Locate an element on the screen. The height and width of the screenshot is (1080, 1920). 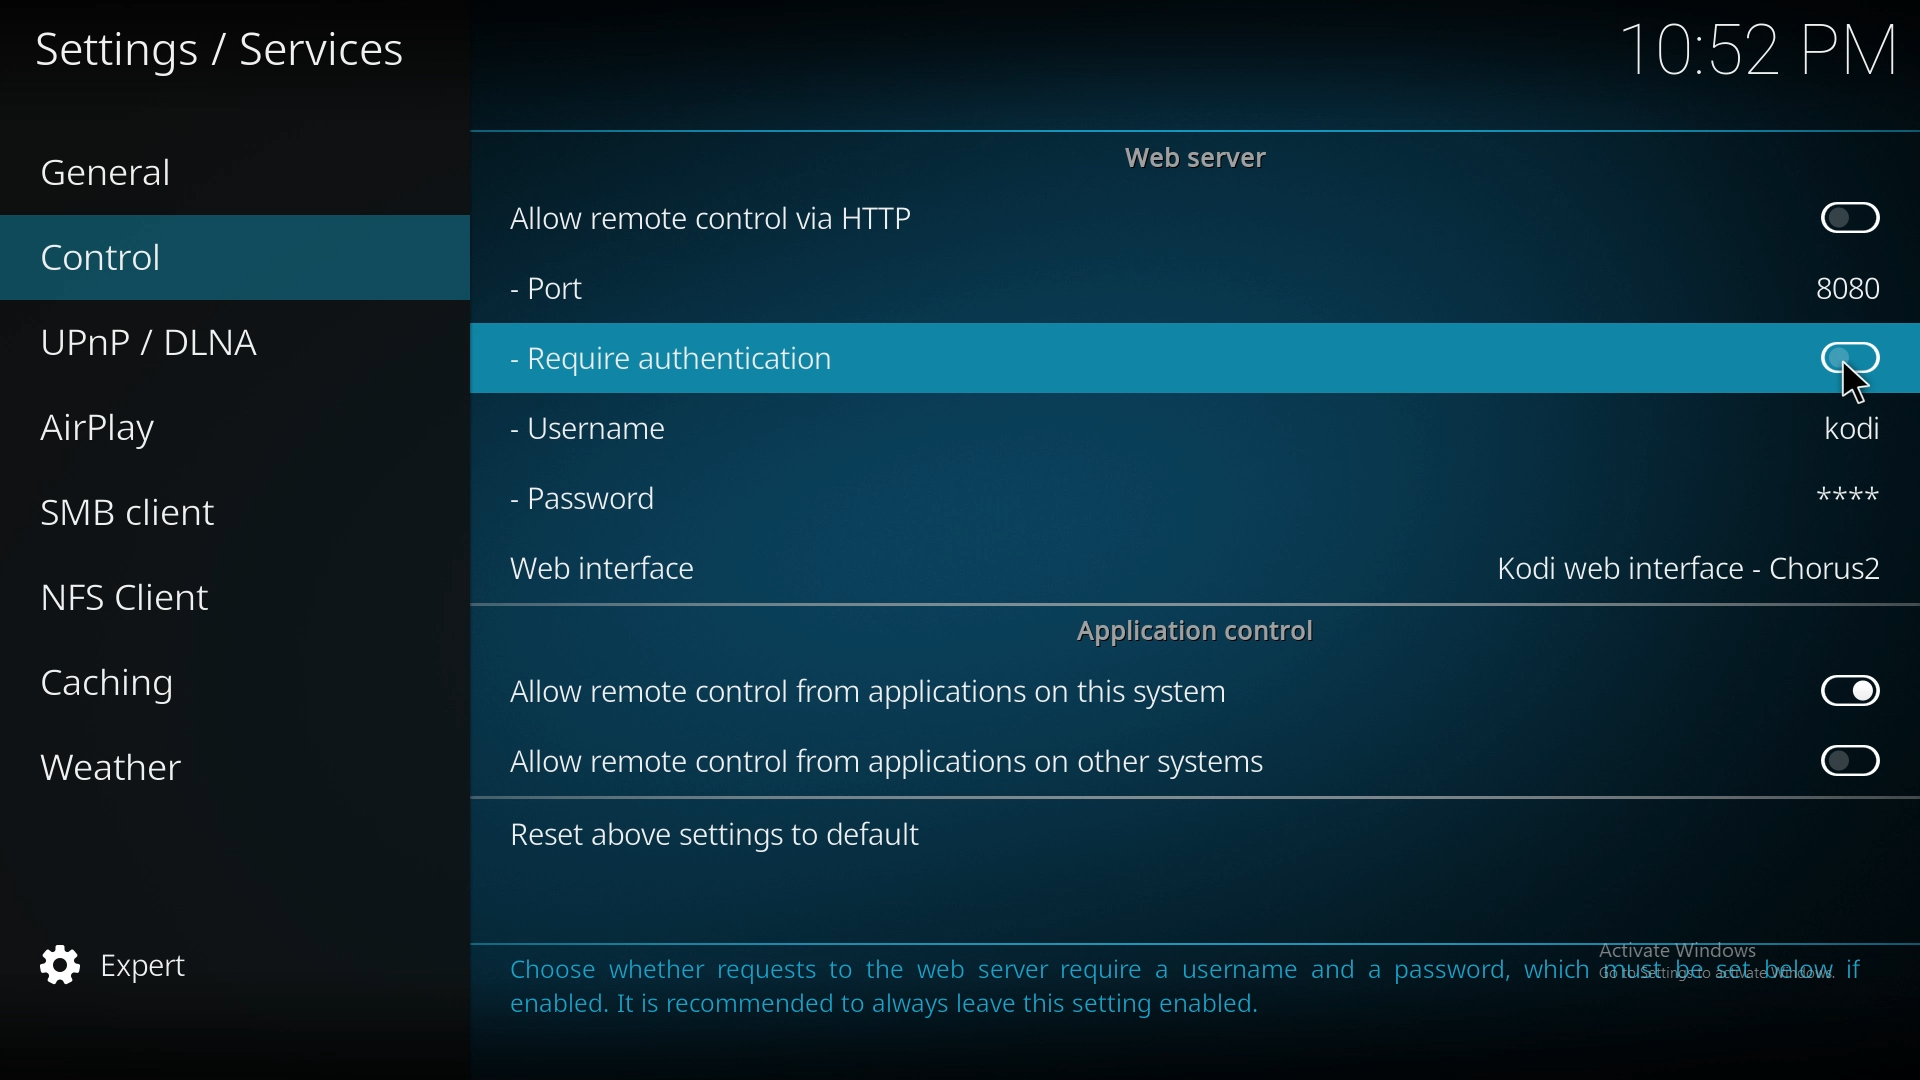
cursor is located at coordinates (1851, 383).